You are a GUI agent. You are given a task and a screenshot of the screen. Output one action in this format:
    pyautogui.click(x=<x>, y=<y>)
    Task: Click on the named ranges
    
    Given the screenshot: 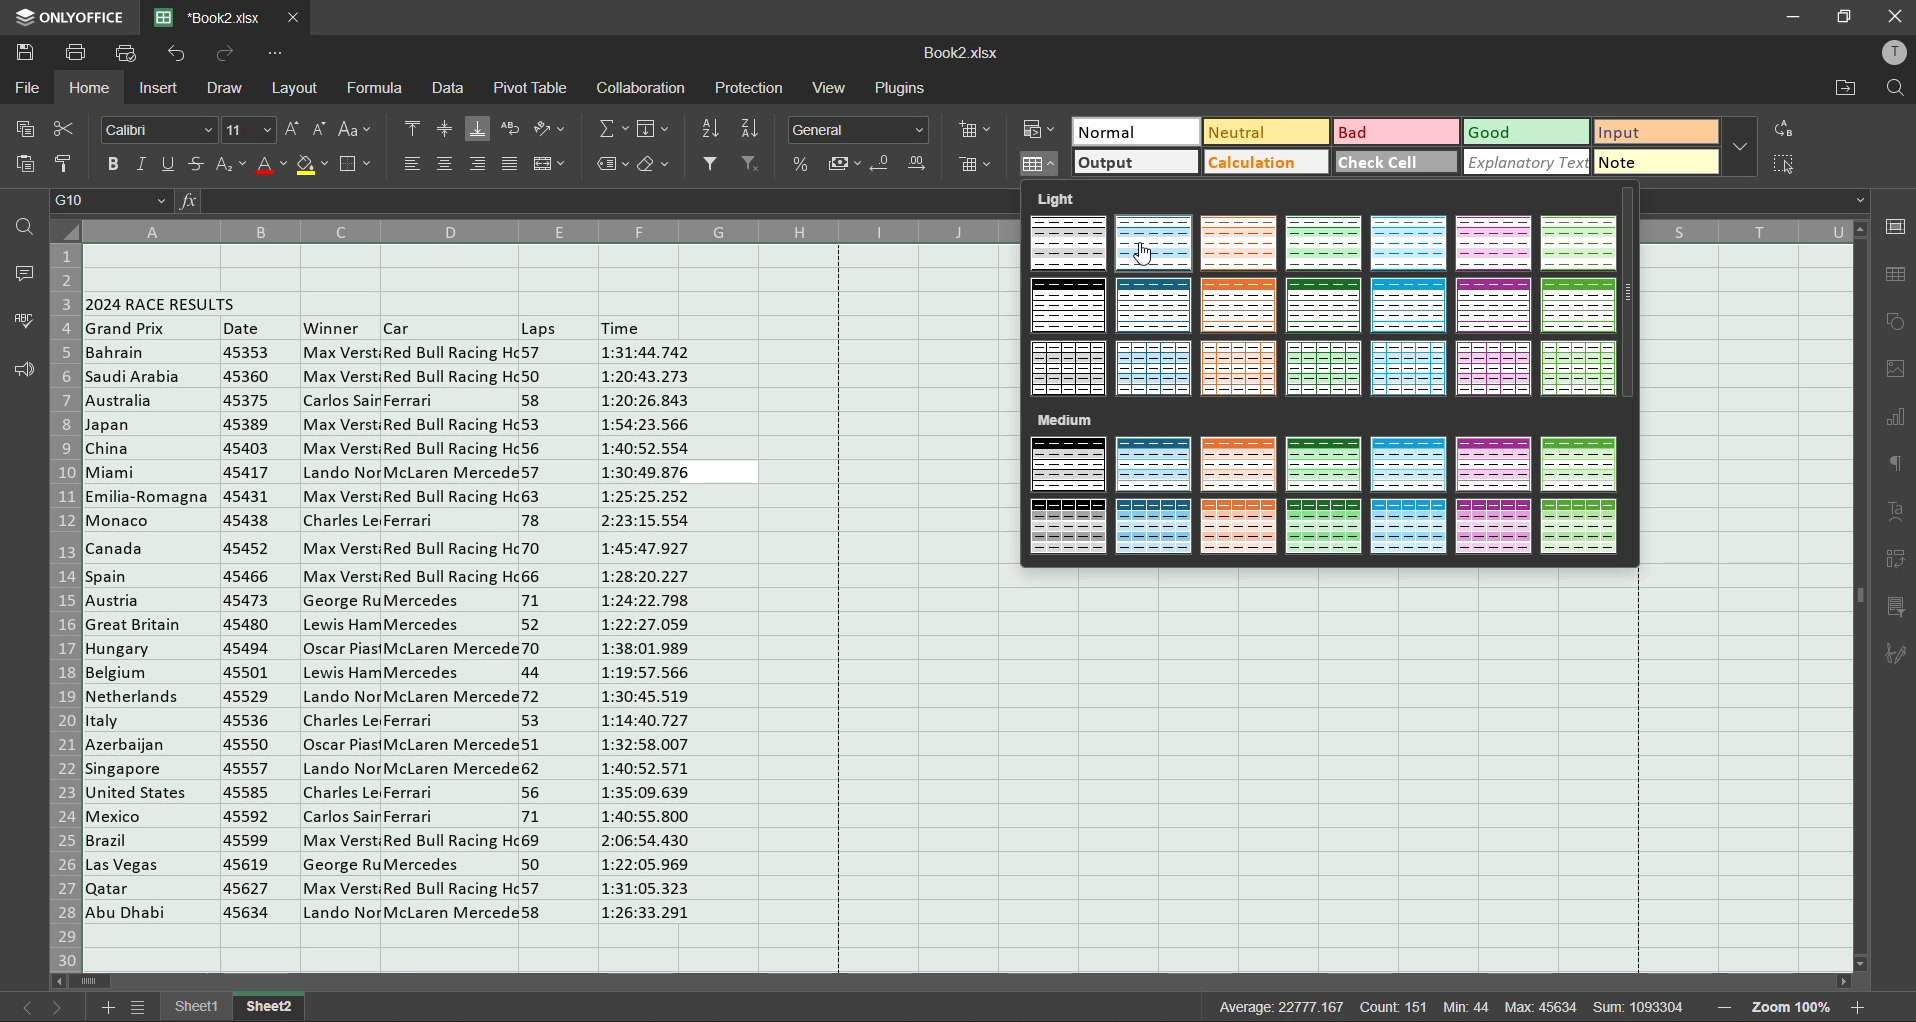 What is the action you would take?
    pyautogui.click(x=615, y=164)
    